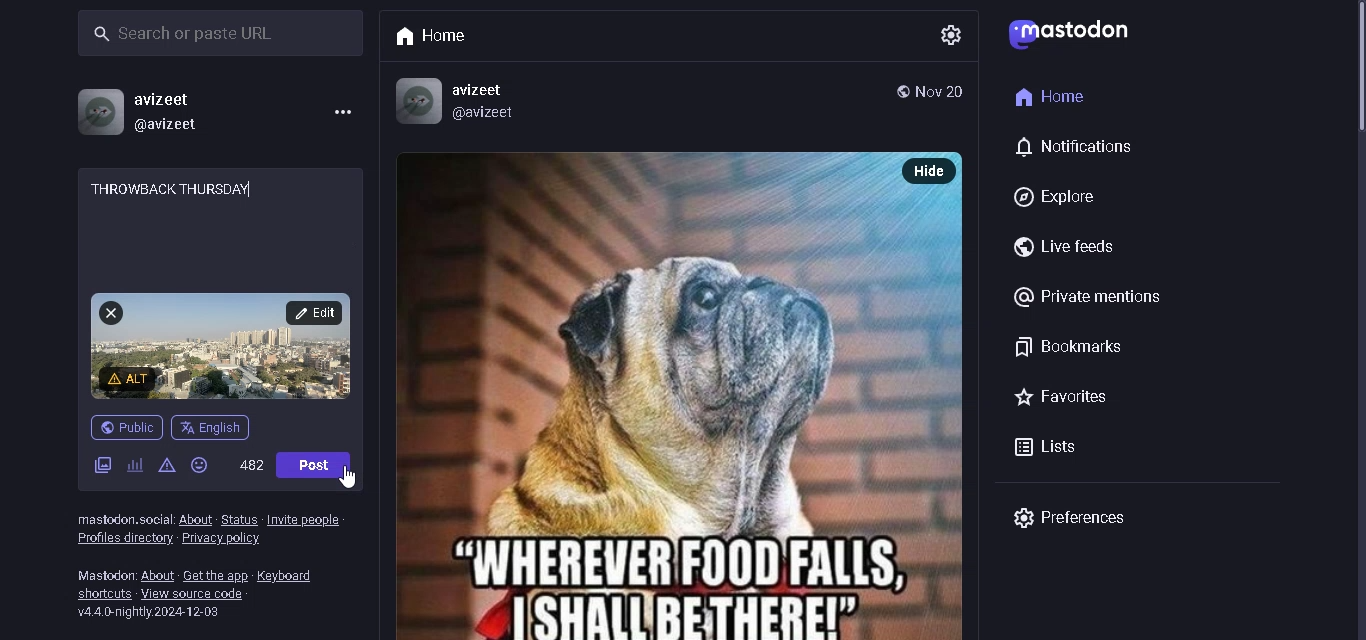 Image resolution: width=1366 pixels, height=640 pixels. What do you see at coordinates (199, 471) in the screenshot?
I see `emojis` at bounding box center [199, 471].